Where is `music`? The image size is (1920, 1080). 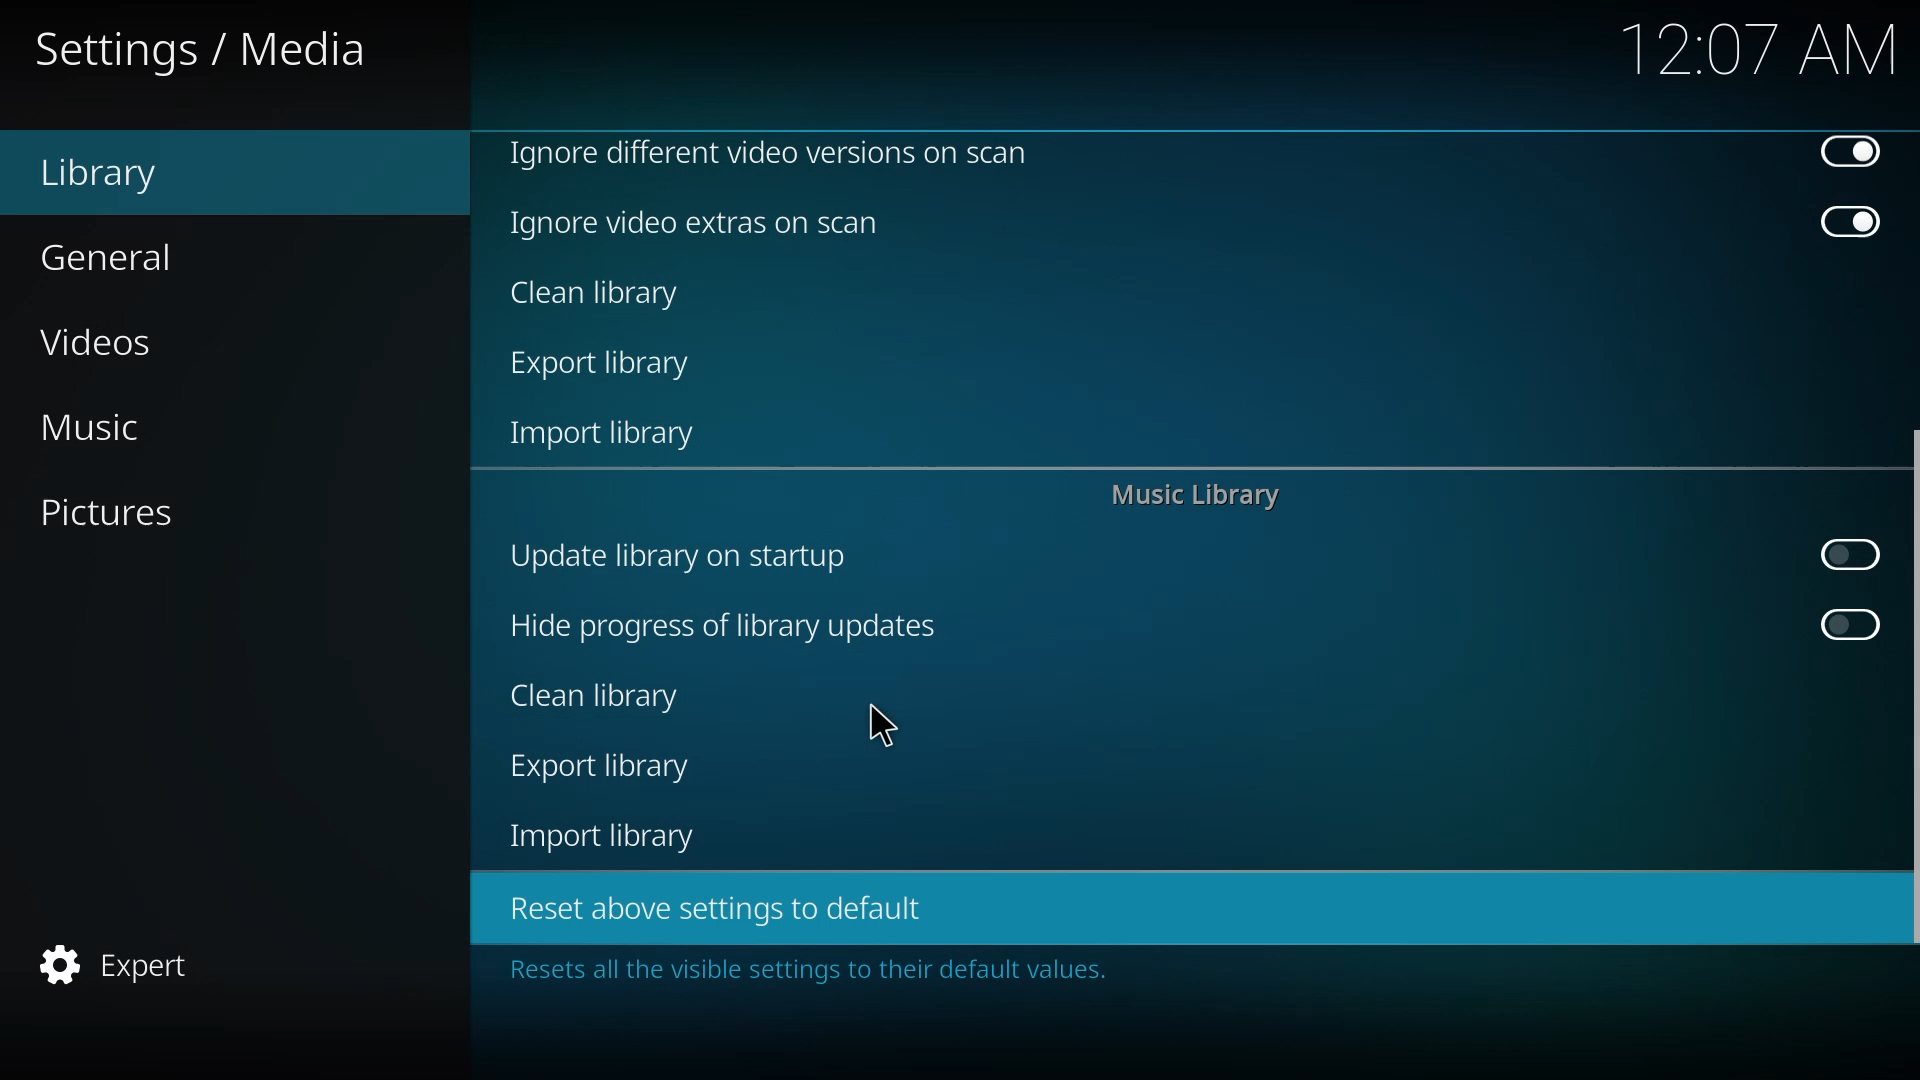 music is located at coordinates (88, 427).